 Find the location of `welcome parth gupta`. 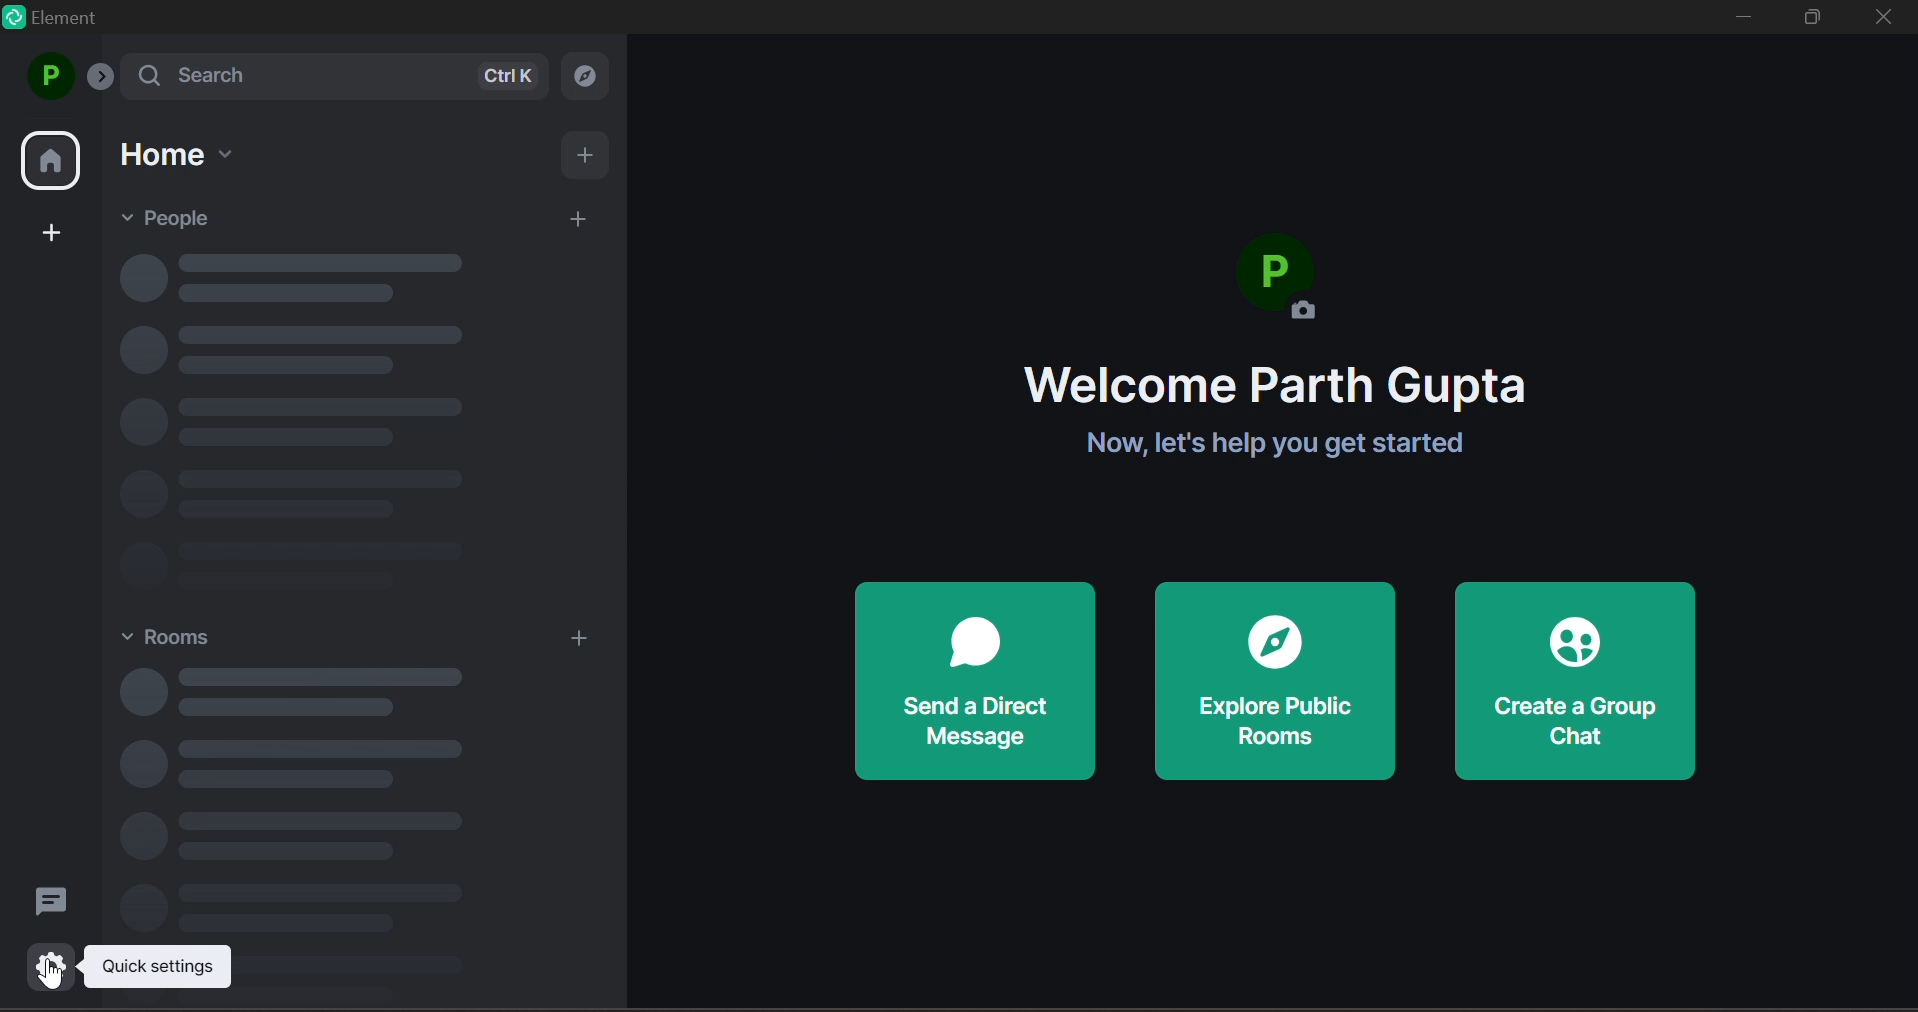

welcome parth gupta is located at coordinates (1276, 386).